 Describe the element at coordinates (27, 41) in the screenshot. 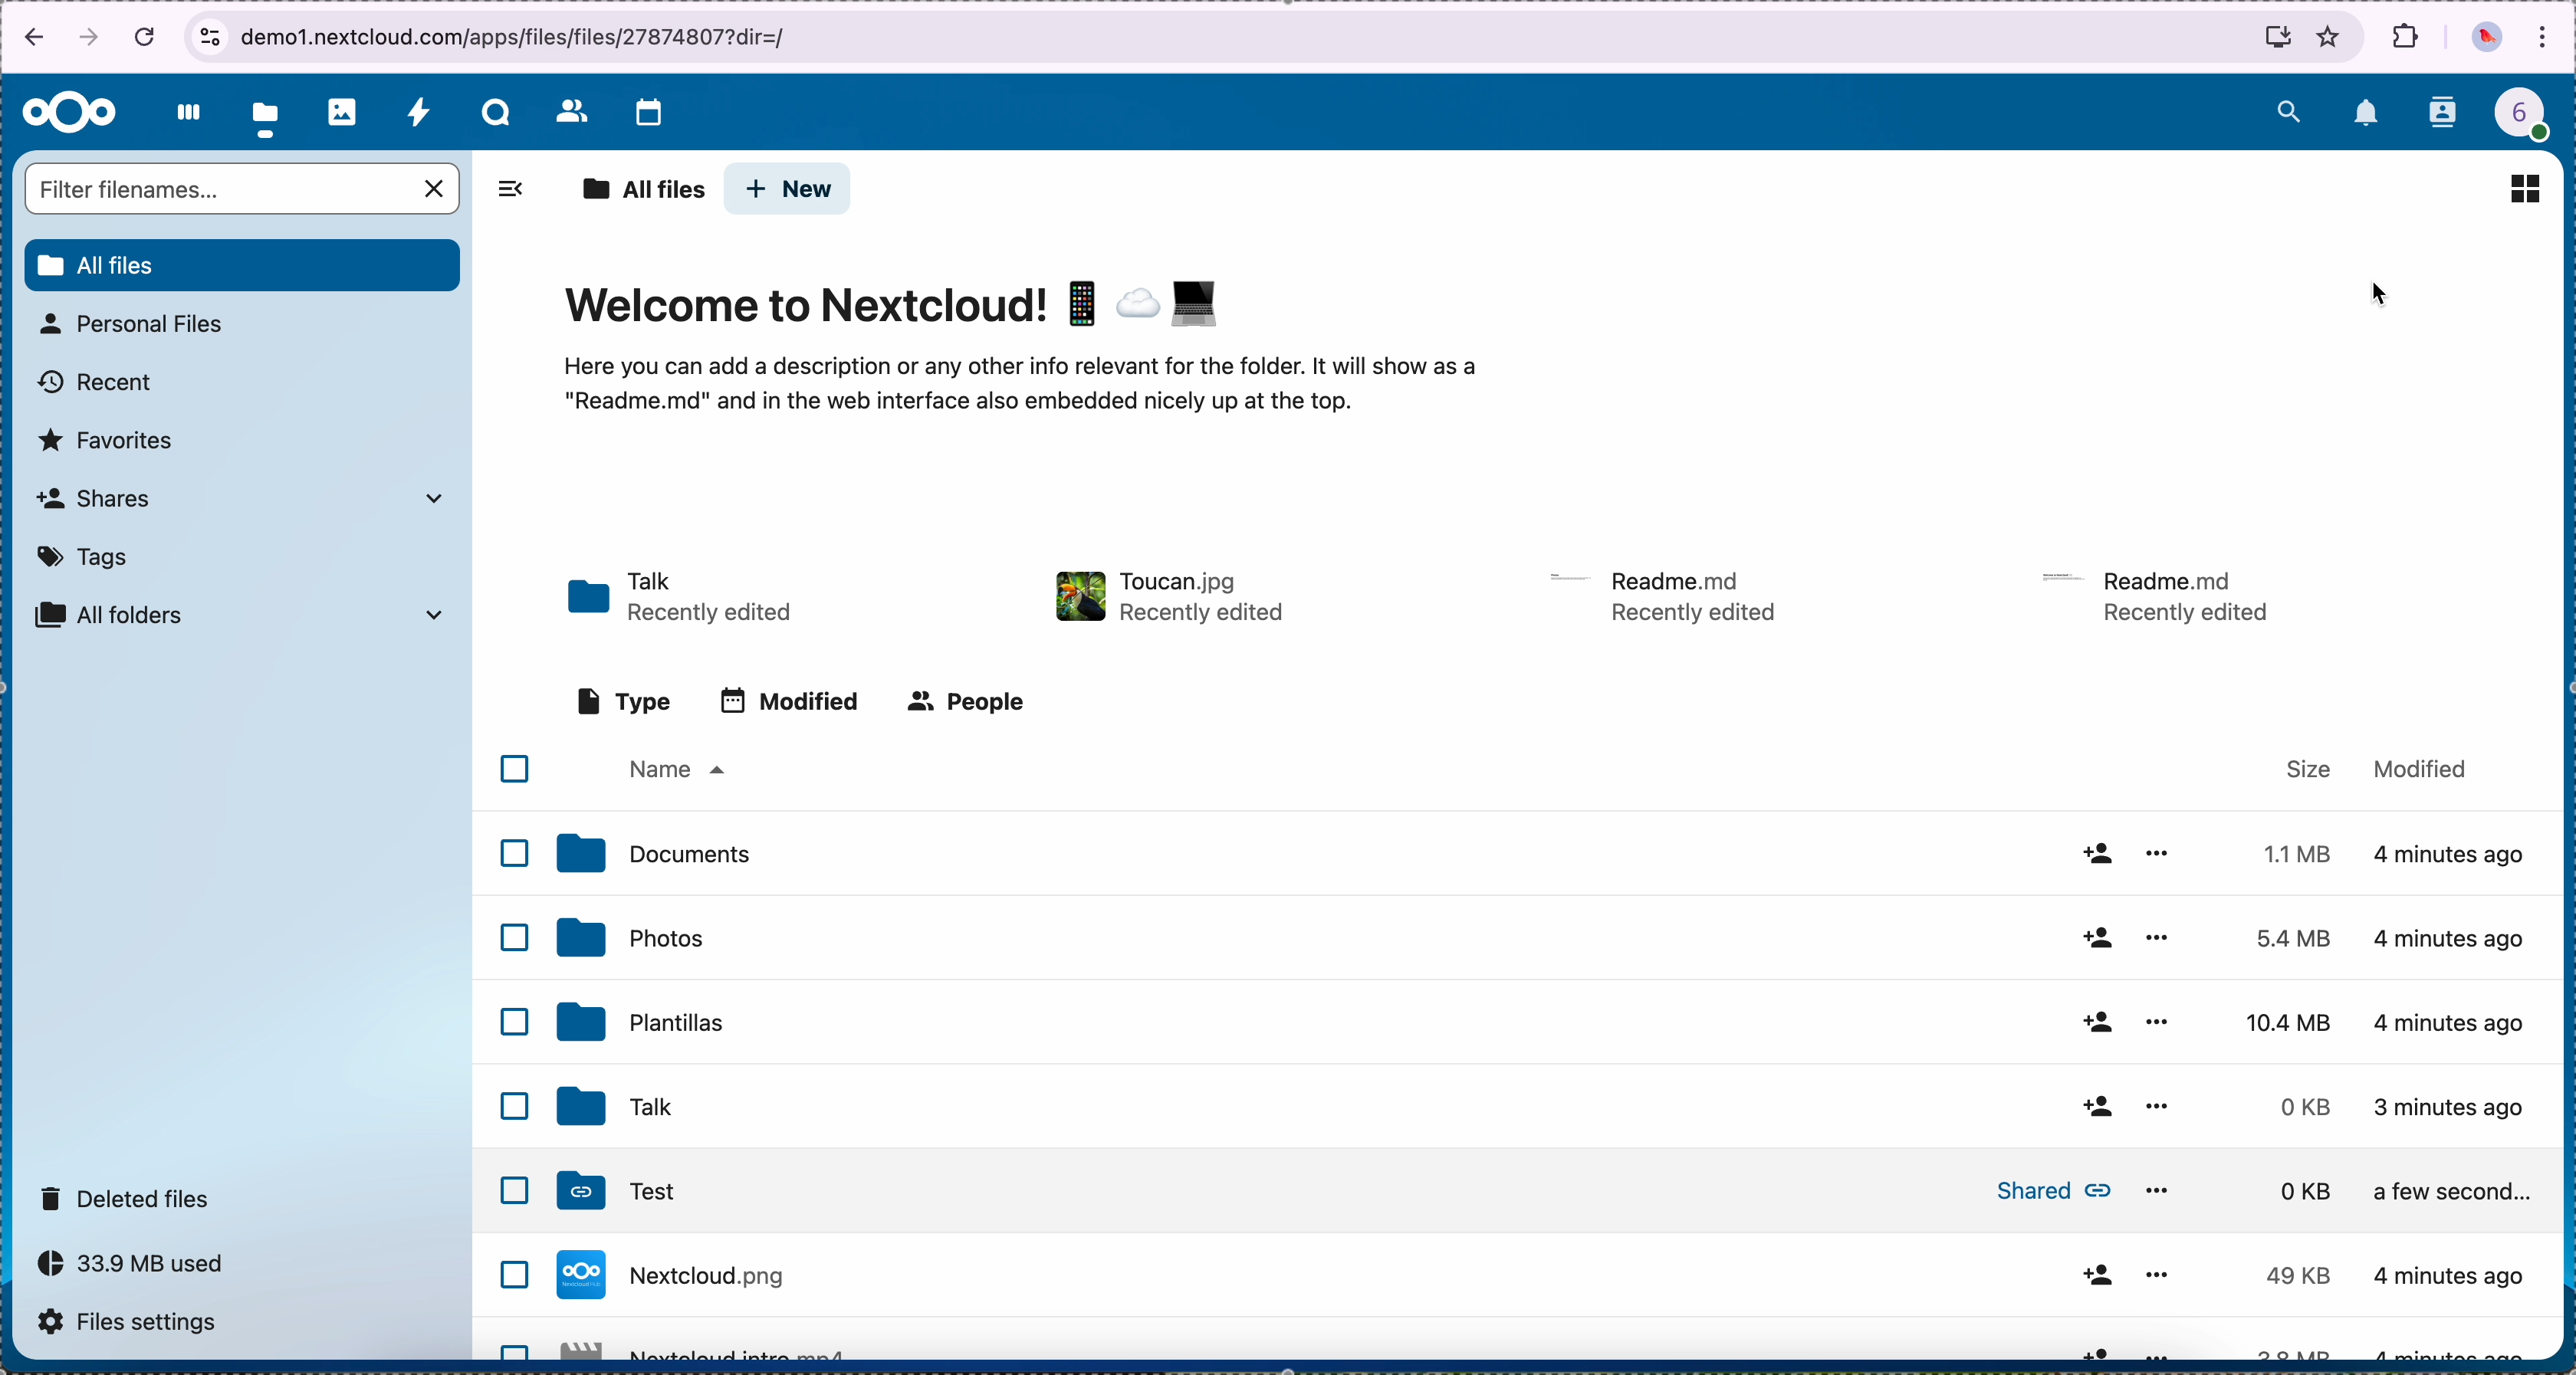

I see `navigate back` at that location.